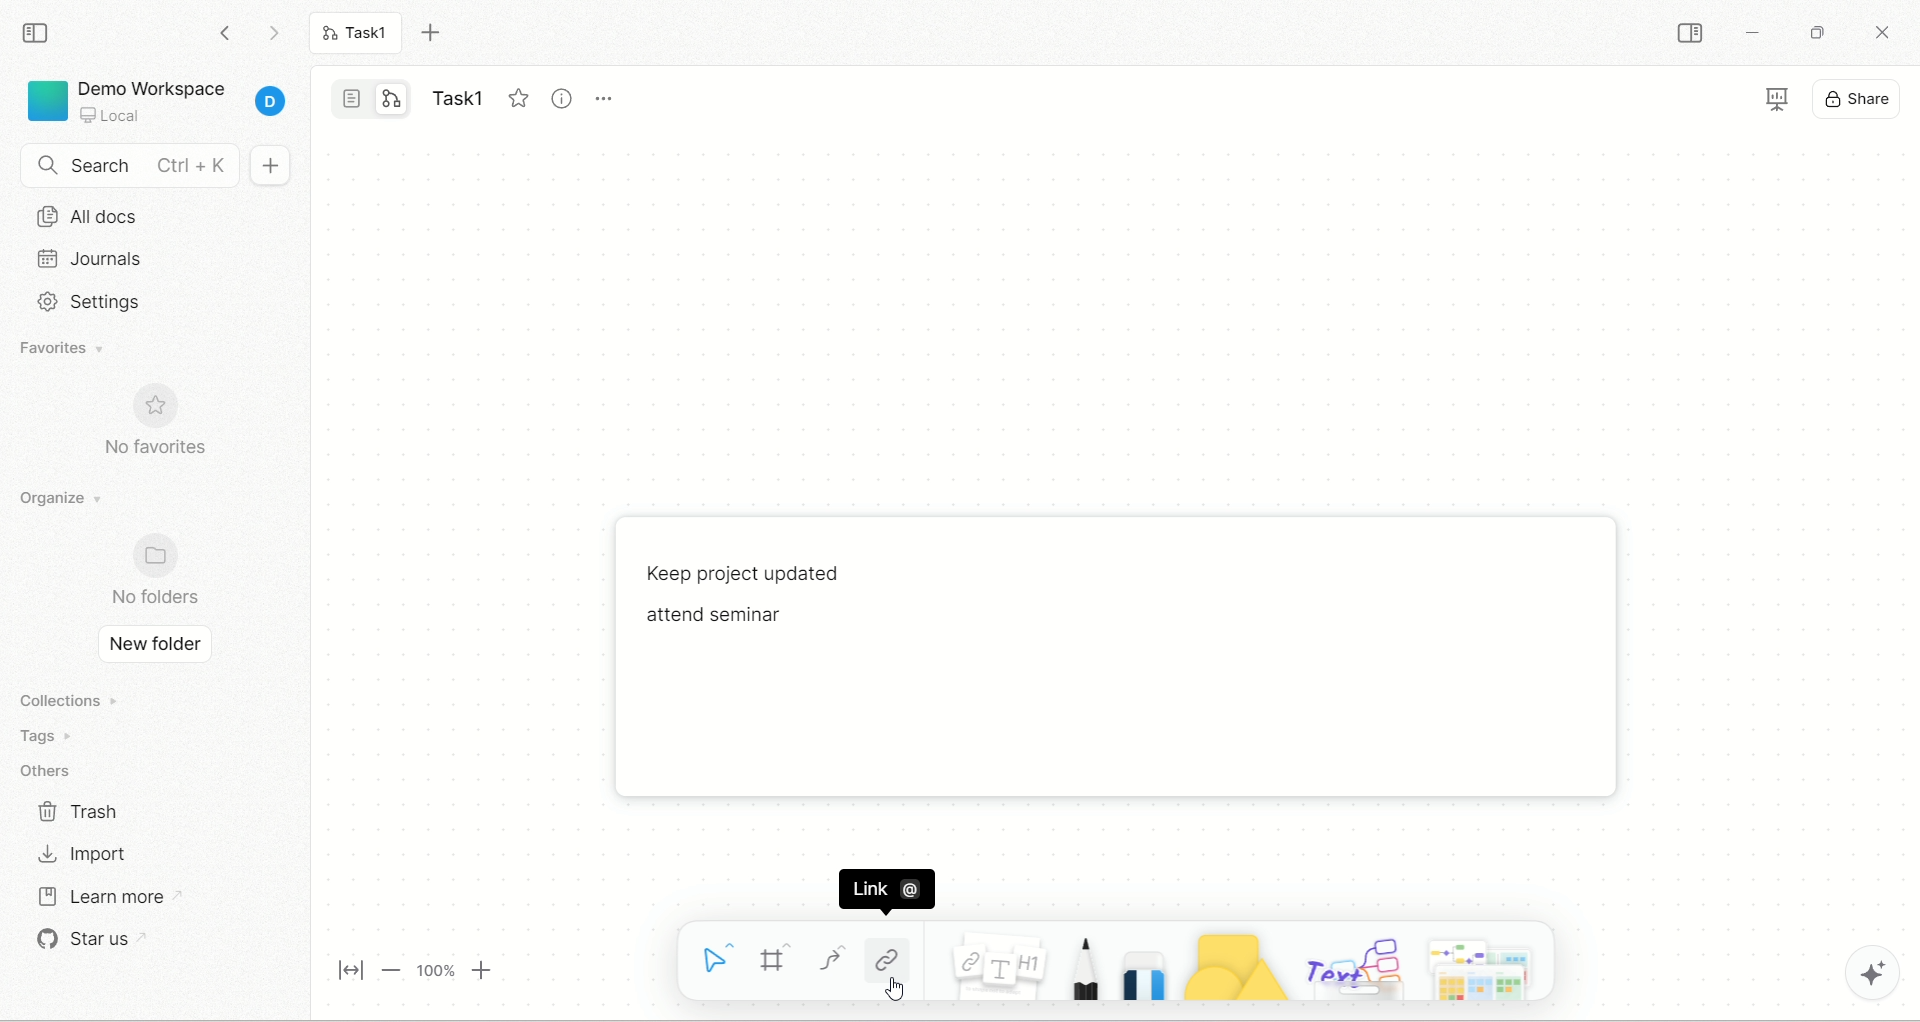 Image resolution: width=1920 pixels, height=1022 pixels. What do you see at coordinates (1814, 31) in the screenshot?
I see `maximize` at bounding box center [1814, 31].